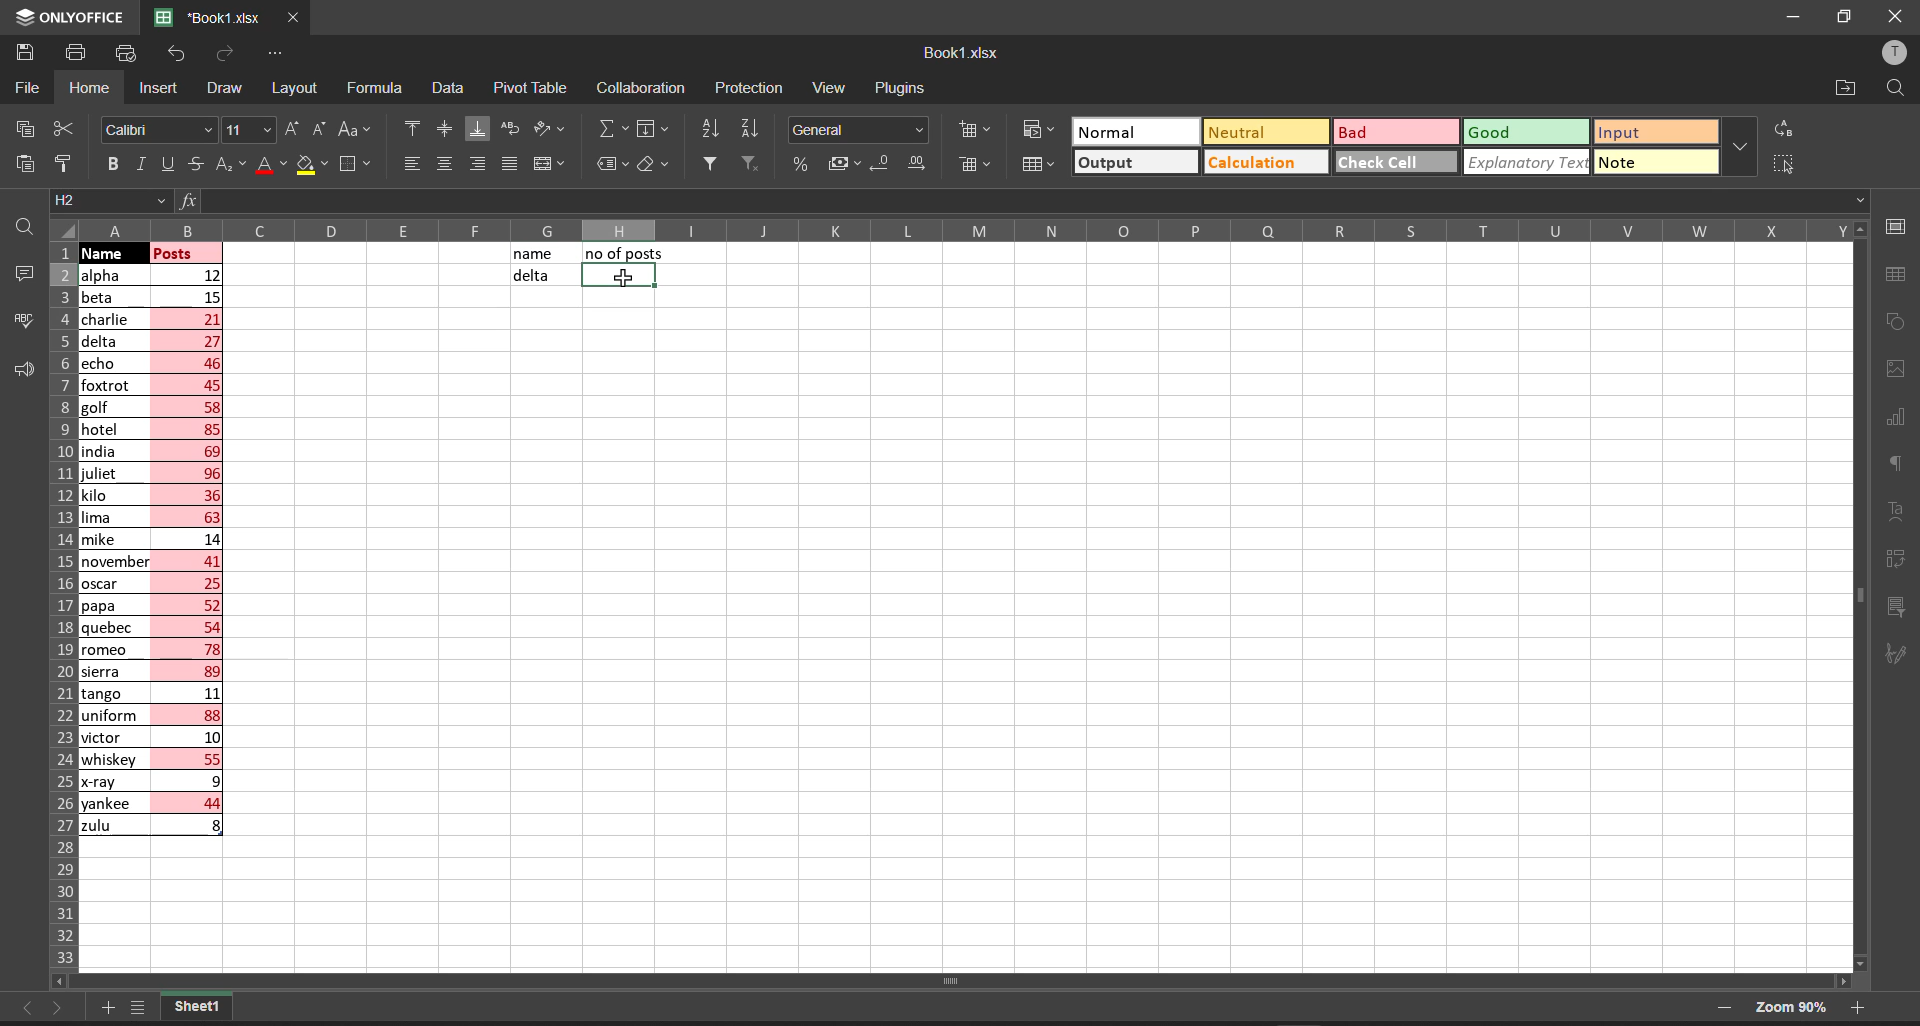 The image size is (1920, 1026). What do you see at coordinates (196, 166) in the screenshot?
I see `strikethrough` at bounding box center [196, 166].